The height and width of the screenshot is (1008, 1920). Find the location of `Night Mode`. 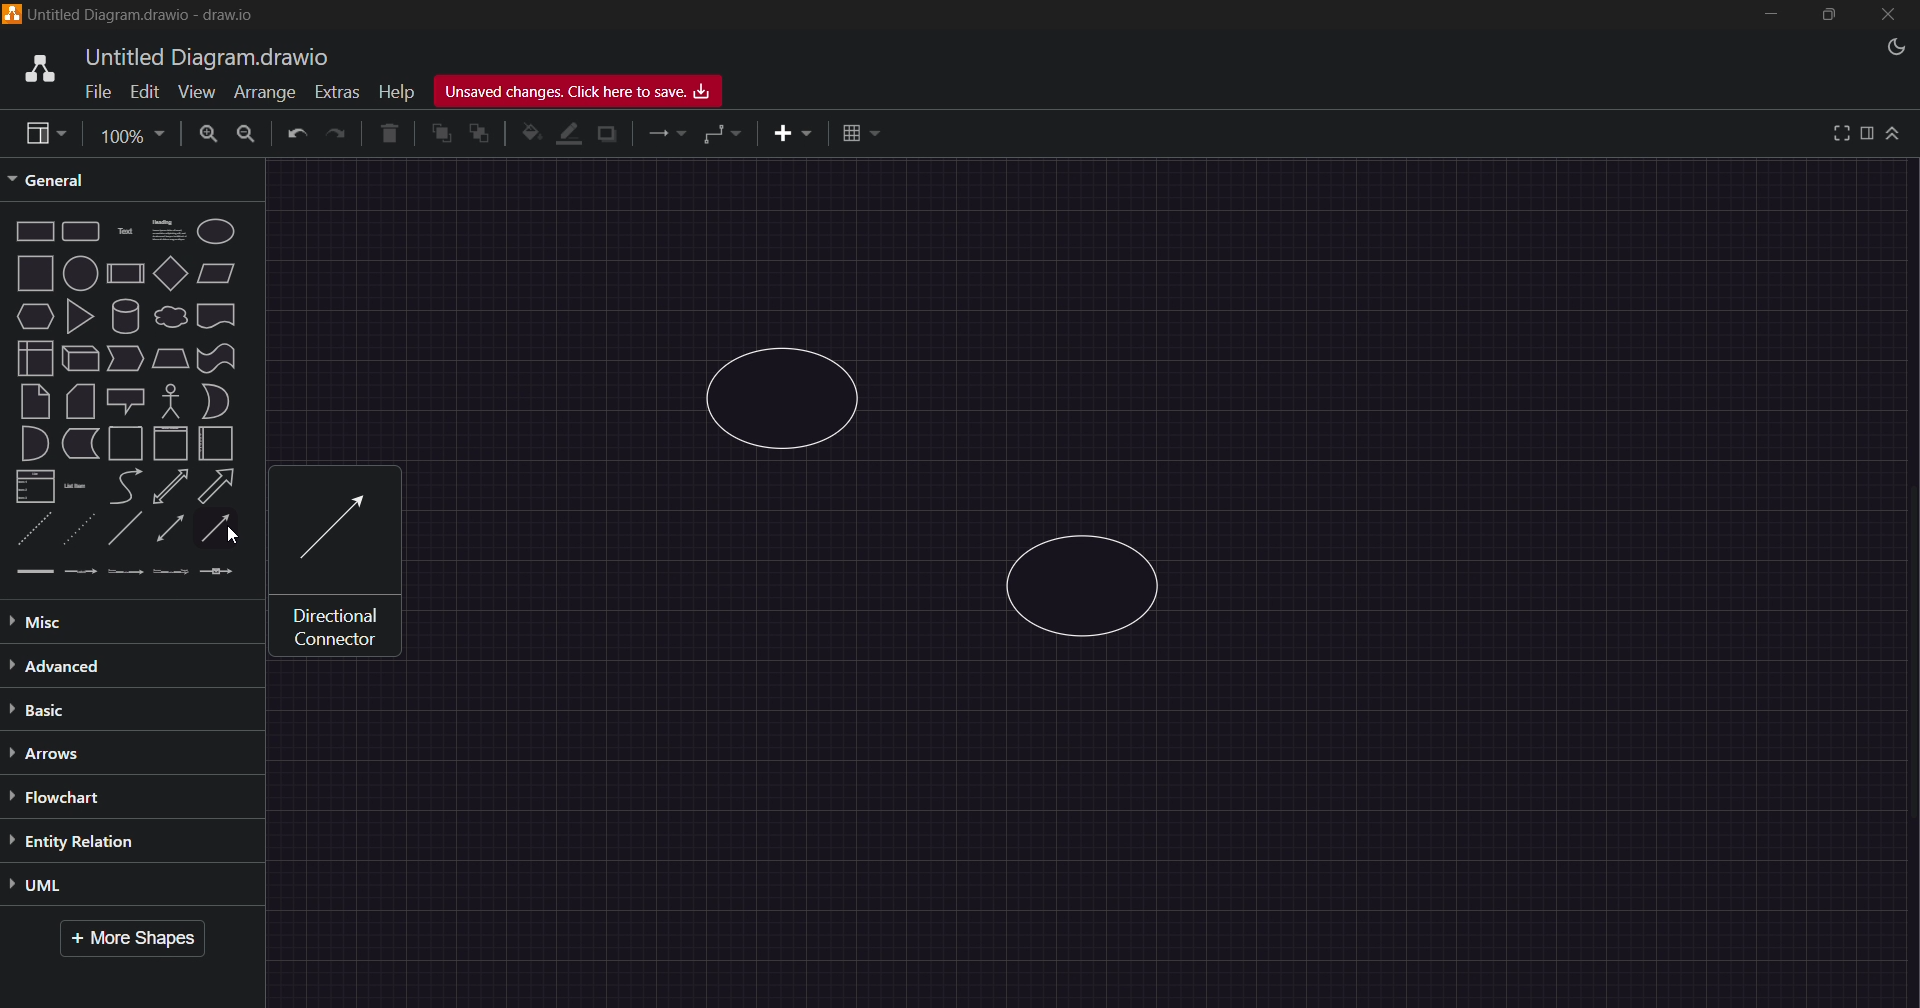

Night Mode is located at coordinates (1884, 47).